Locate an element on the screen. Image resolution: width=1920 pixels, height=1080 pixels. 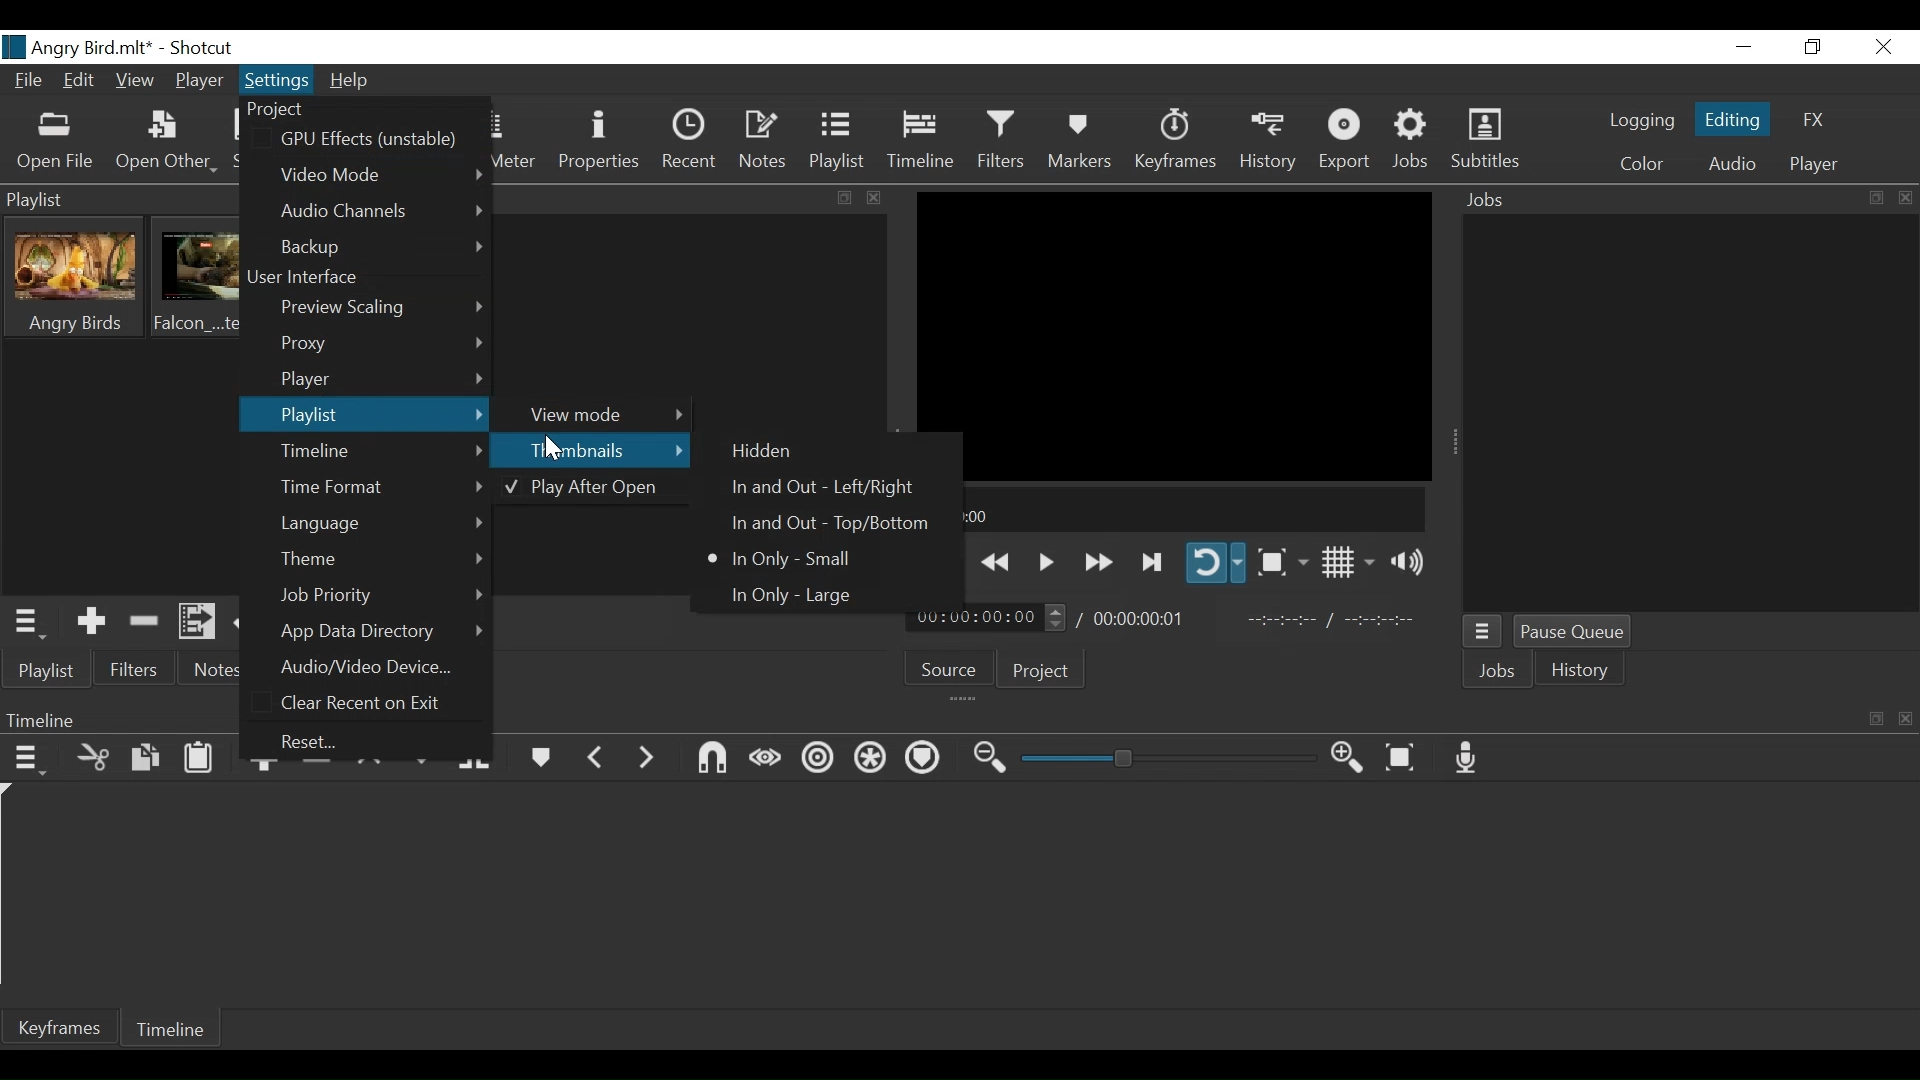
Project is located at coordinates (299, 109).